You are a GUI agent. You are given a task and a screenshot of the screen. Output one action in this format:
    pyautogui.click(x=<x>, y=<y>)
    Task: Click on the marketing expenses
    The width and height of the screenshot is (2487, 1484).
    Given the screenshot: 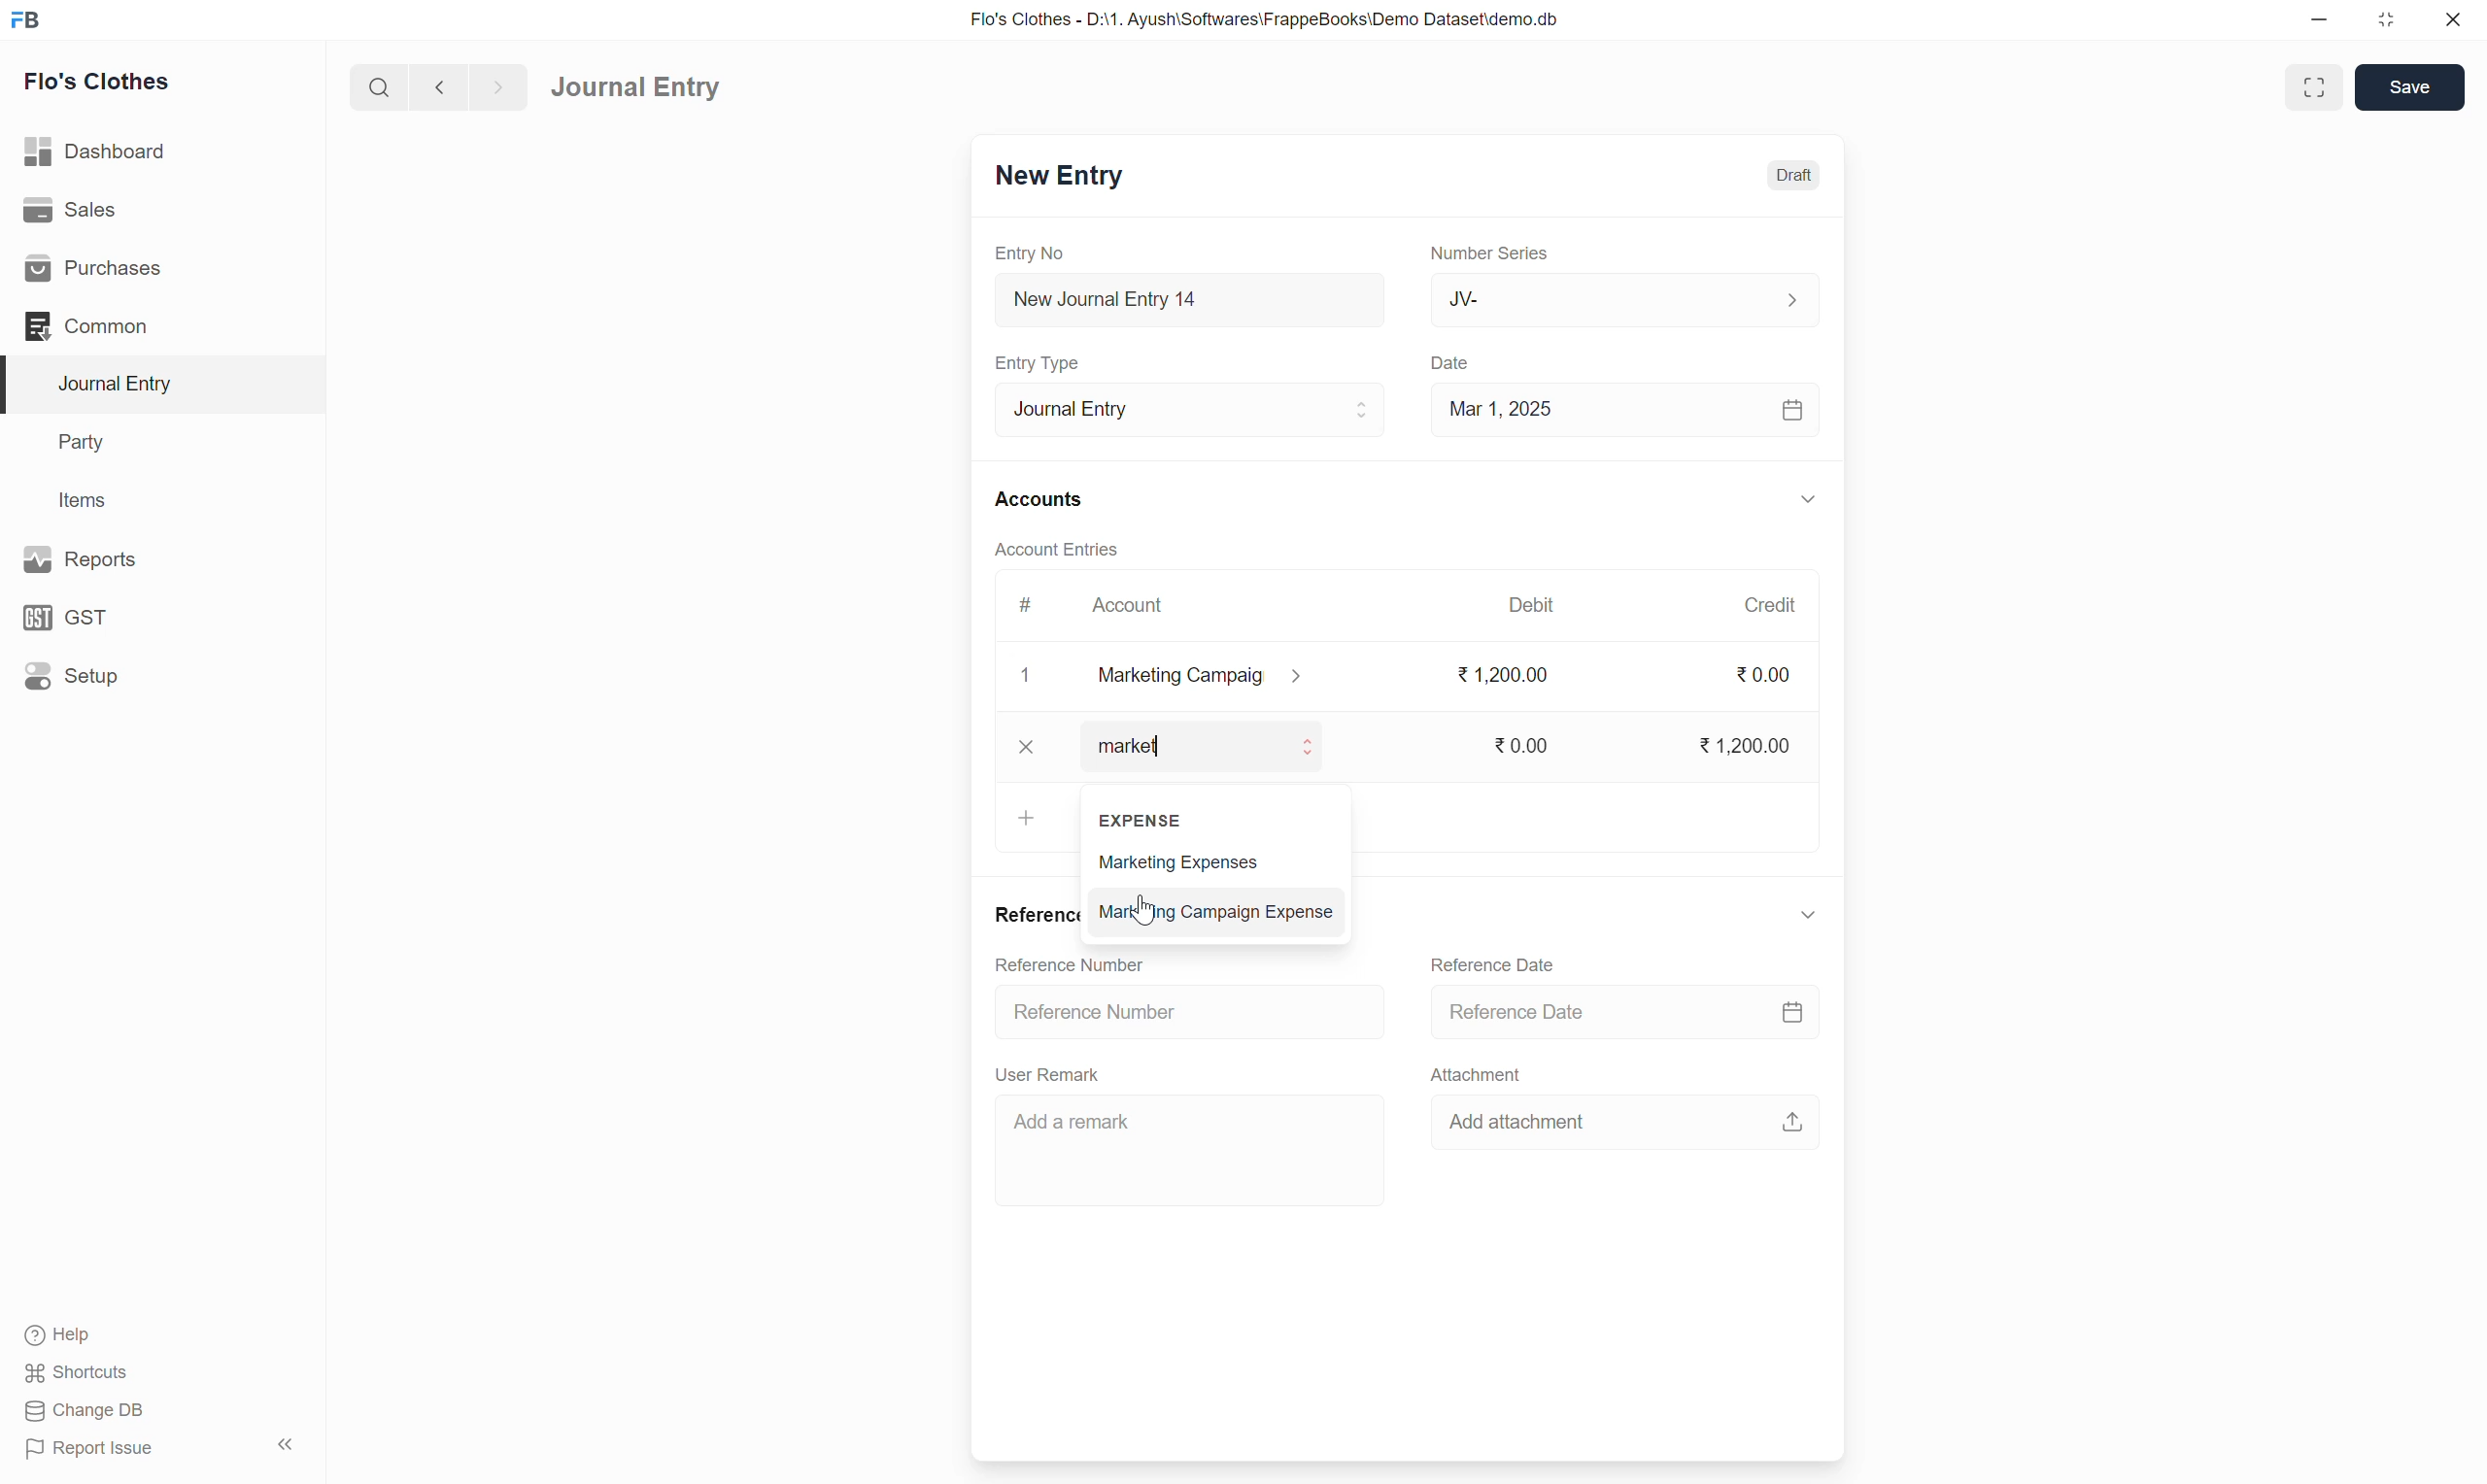 What is the action you would take?
    pyautogui.click(x=1207, y=860)
    